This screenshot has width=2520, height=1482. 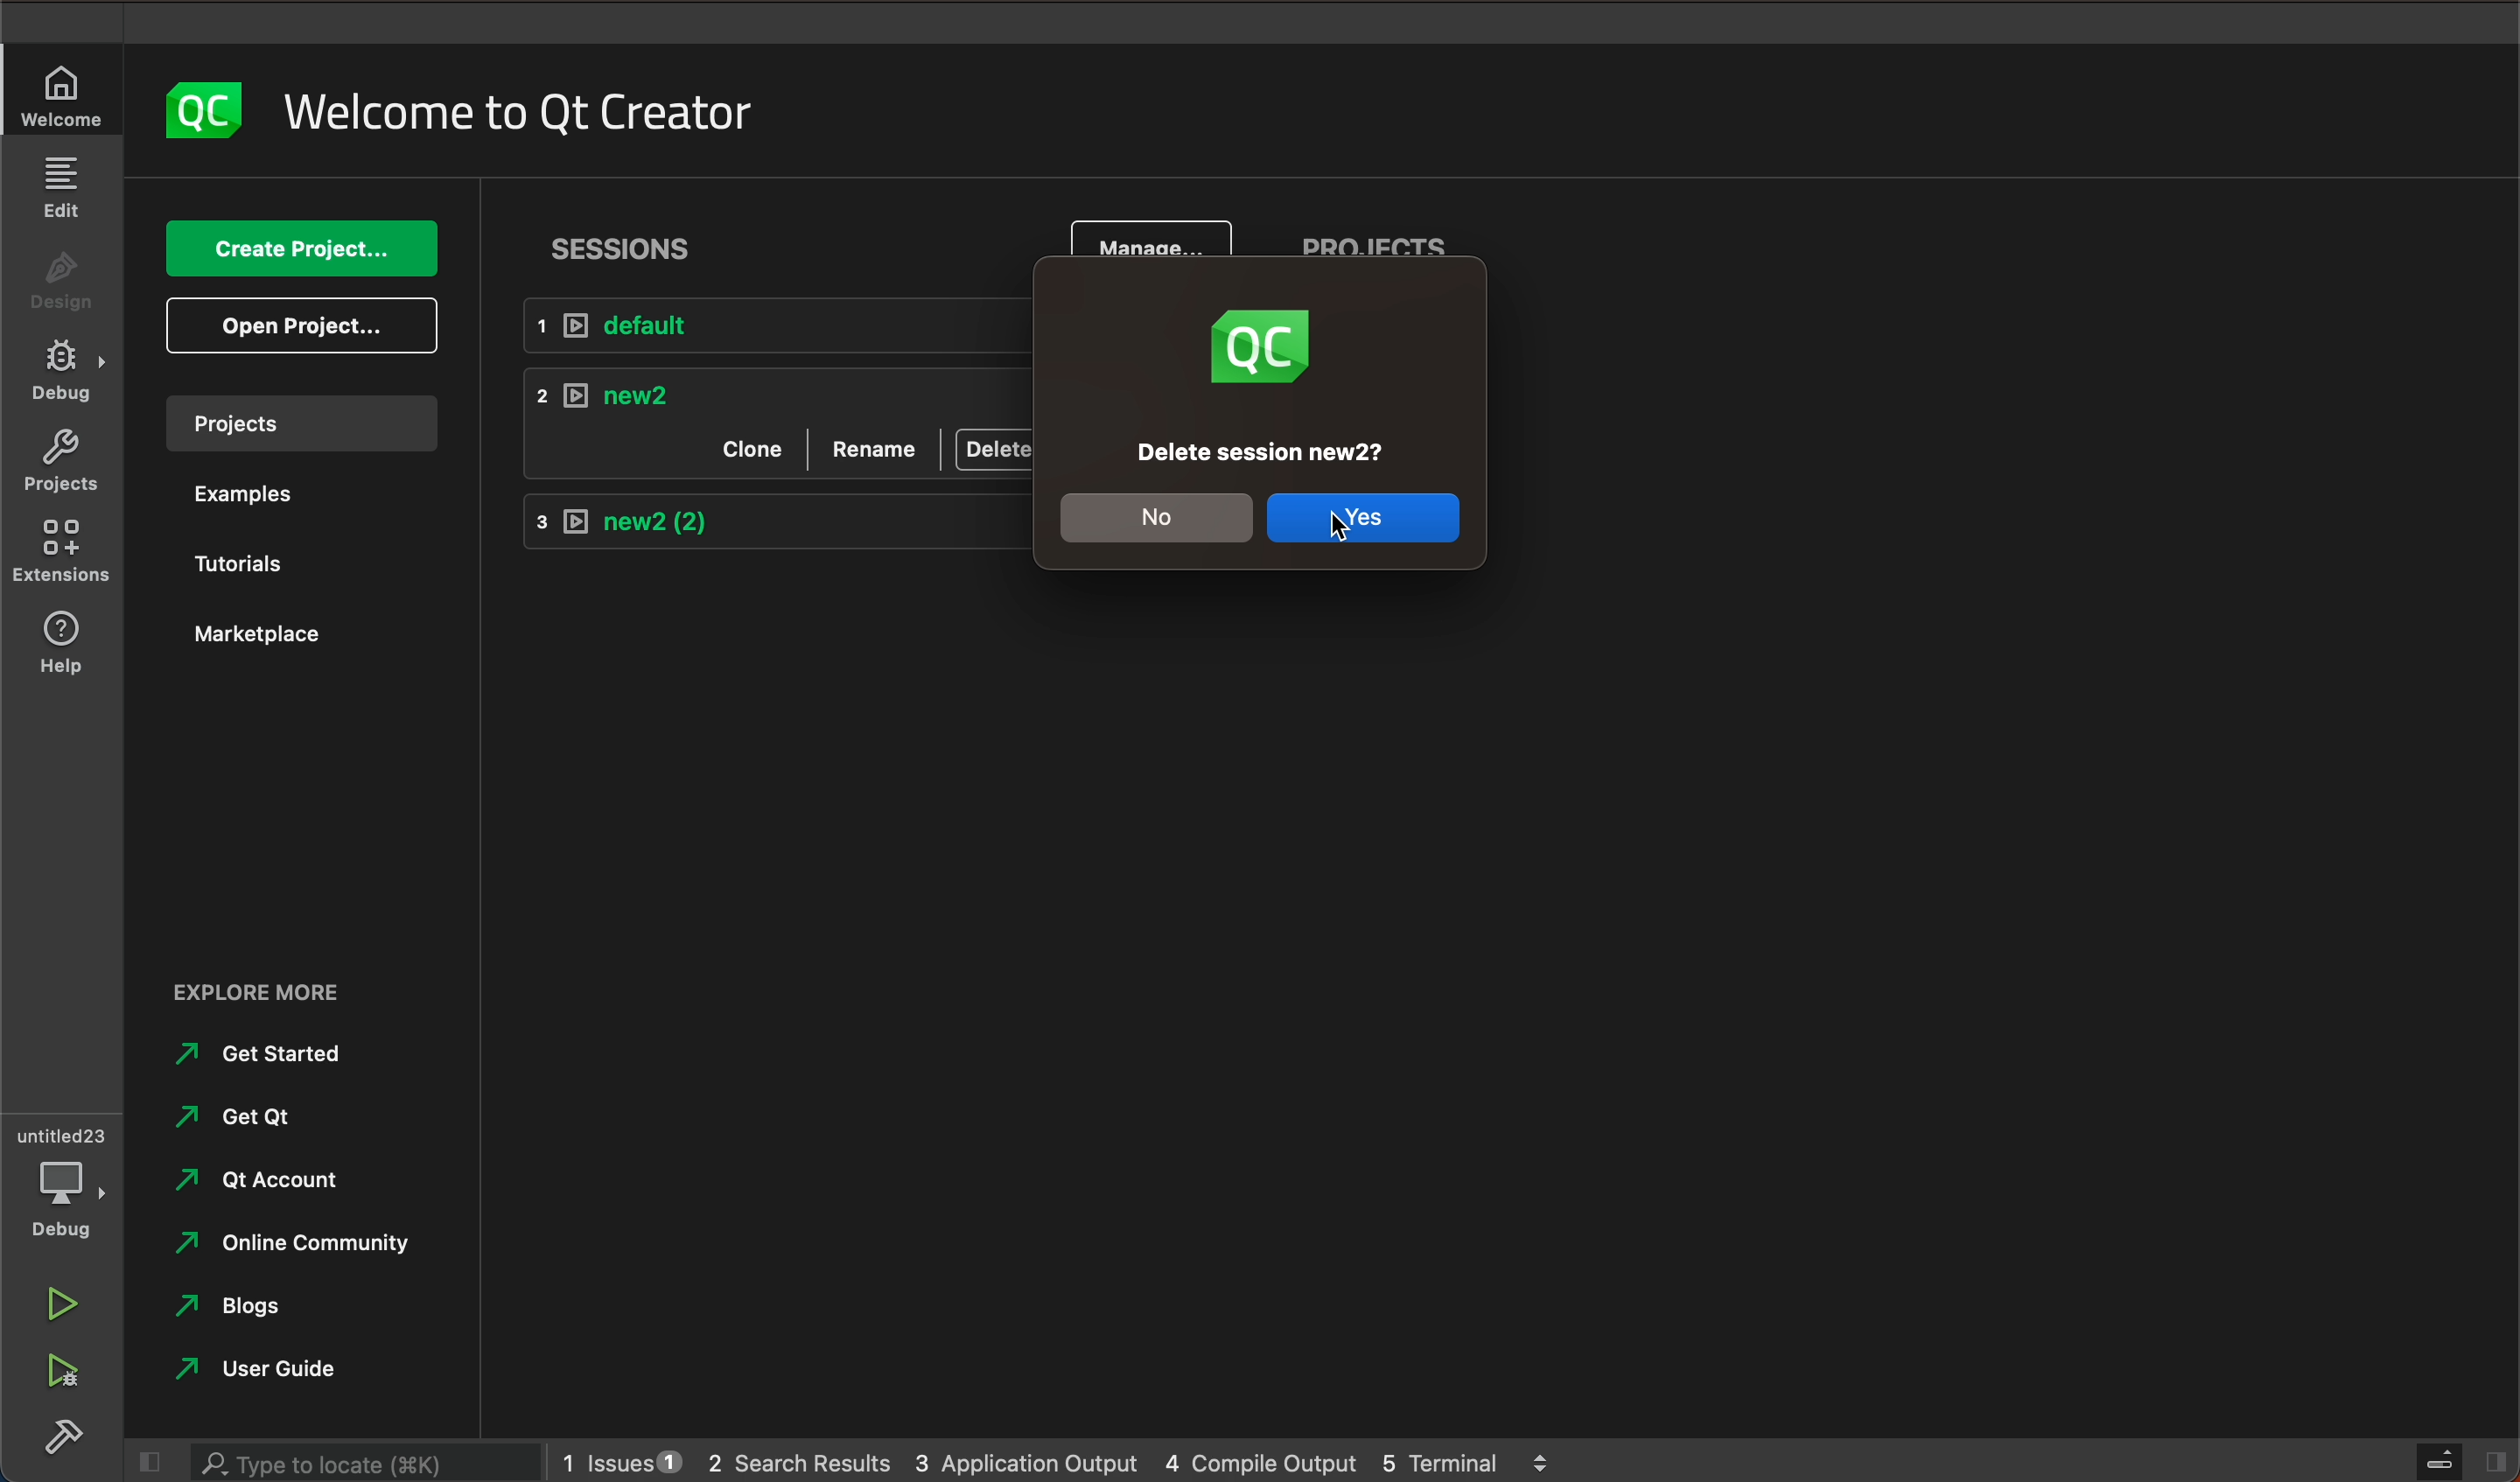 What do you see at coordinates (202, 112) in the screenshot?
I see `logo` at bounding box center [202, 112].